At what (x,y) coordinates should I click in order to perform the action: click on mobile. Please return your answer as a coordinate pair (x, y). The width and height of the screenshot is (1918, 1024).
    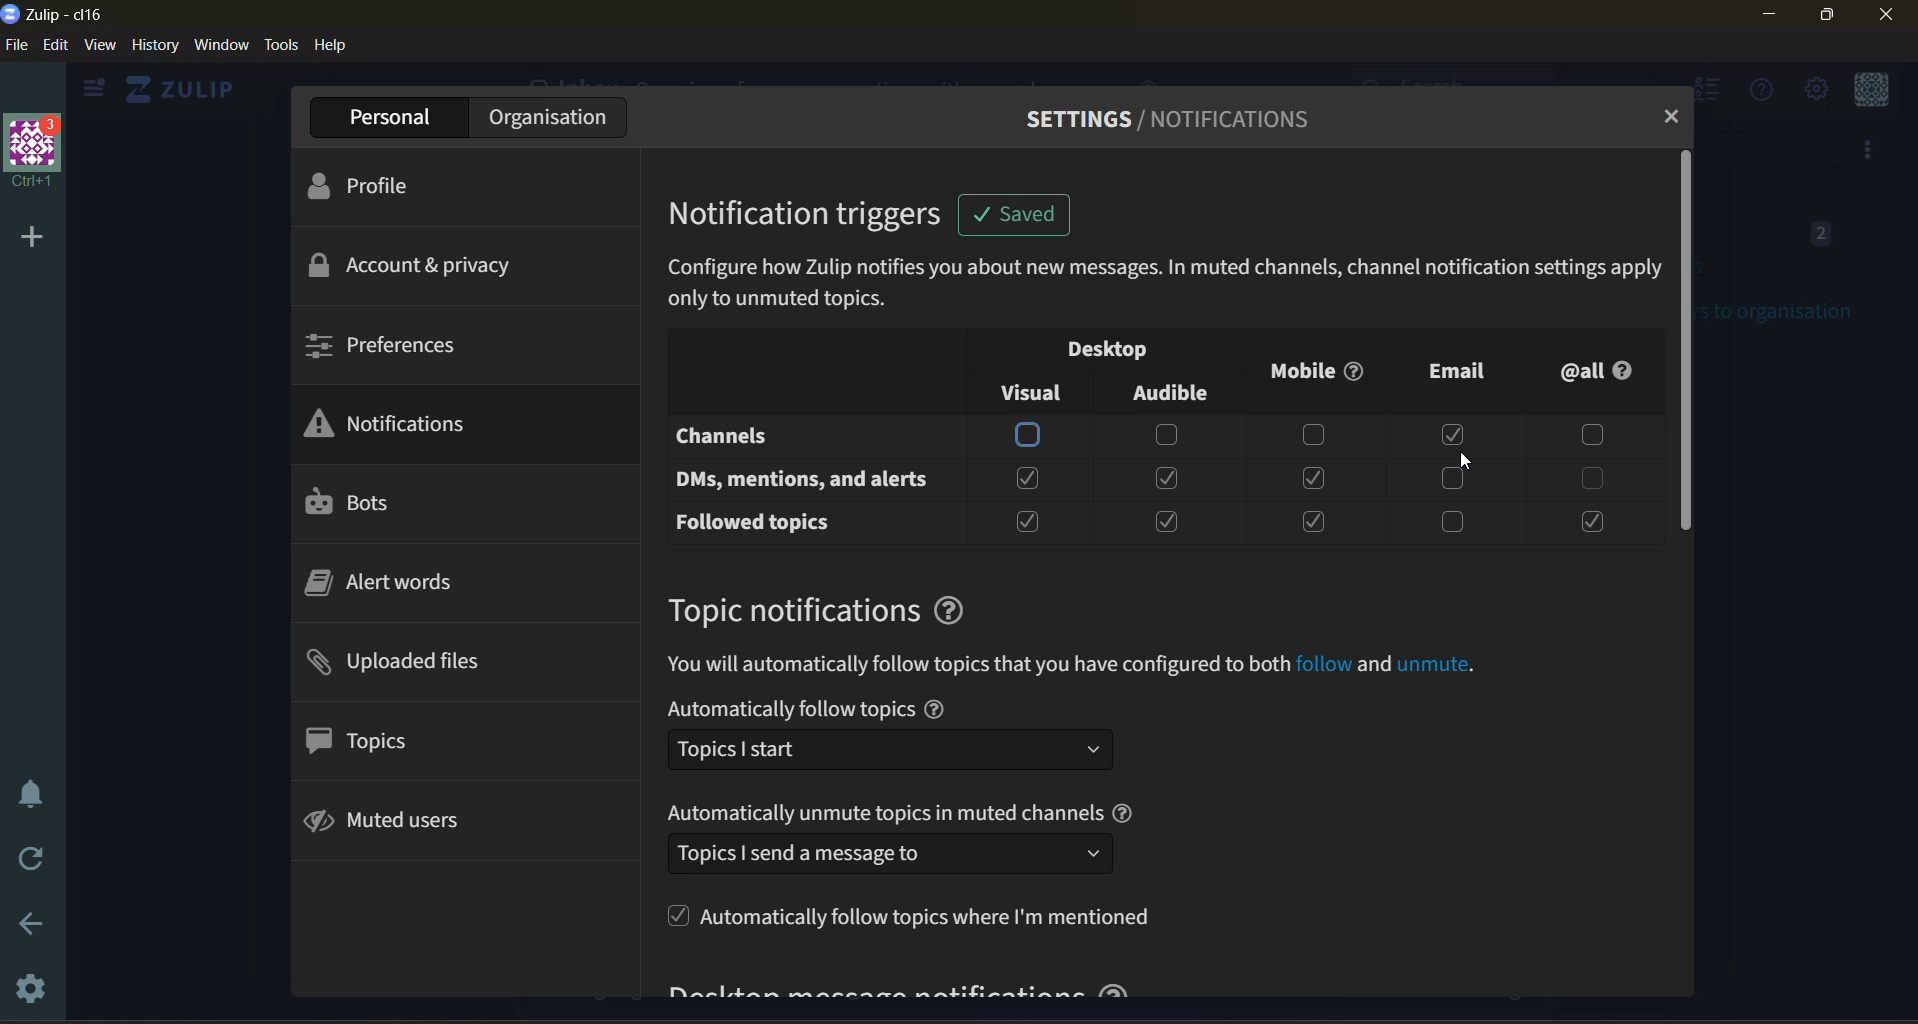
    Looking at the image, I should click on (1312, 379).